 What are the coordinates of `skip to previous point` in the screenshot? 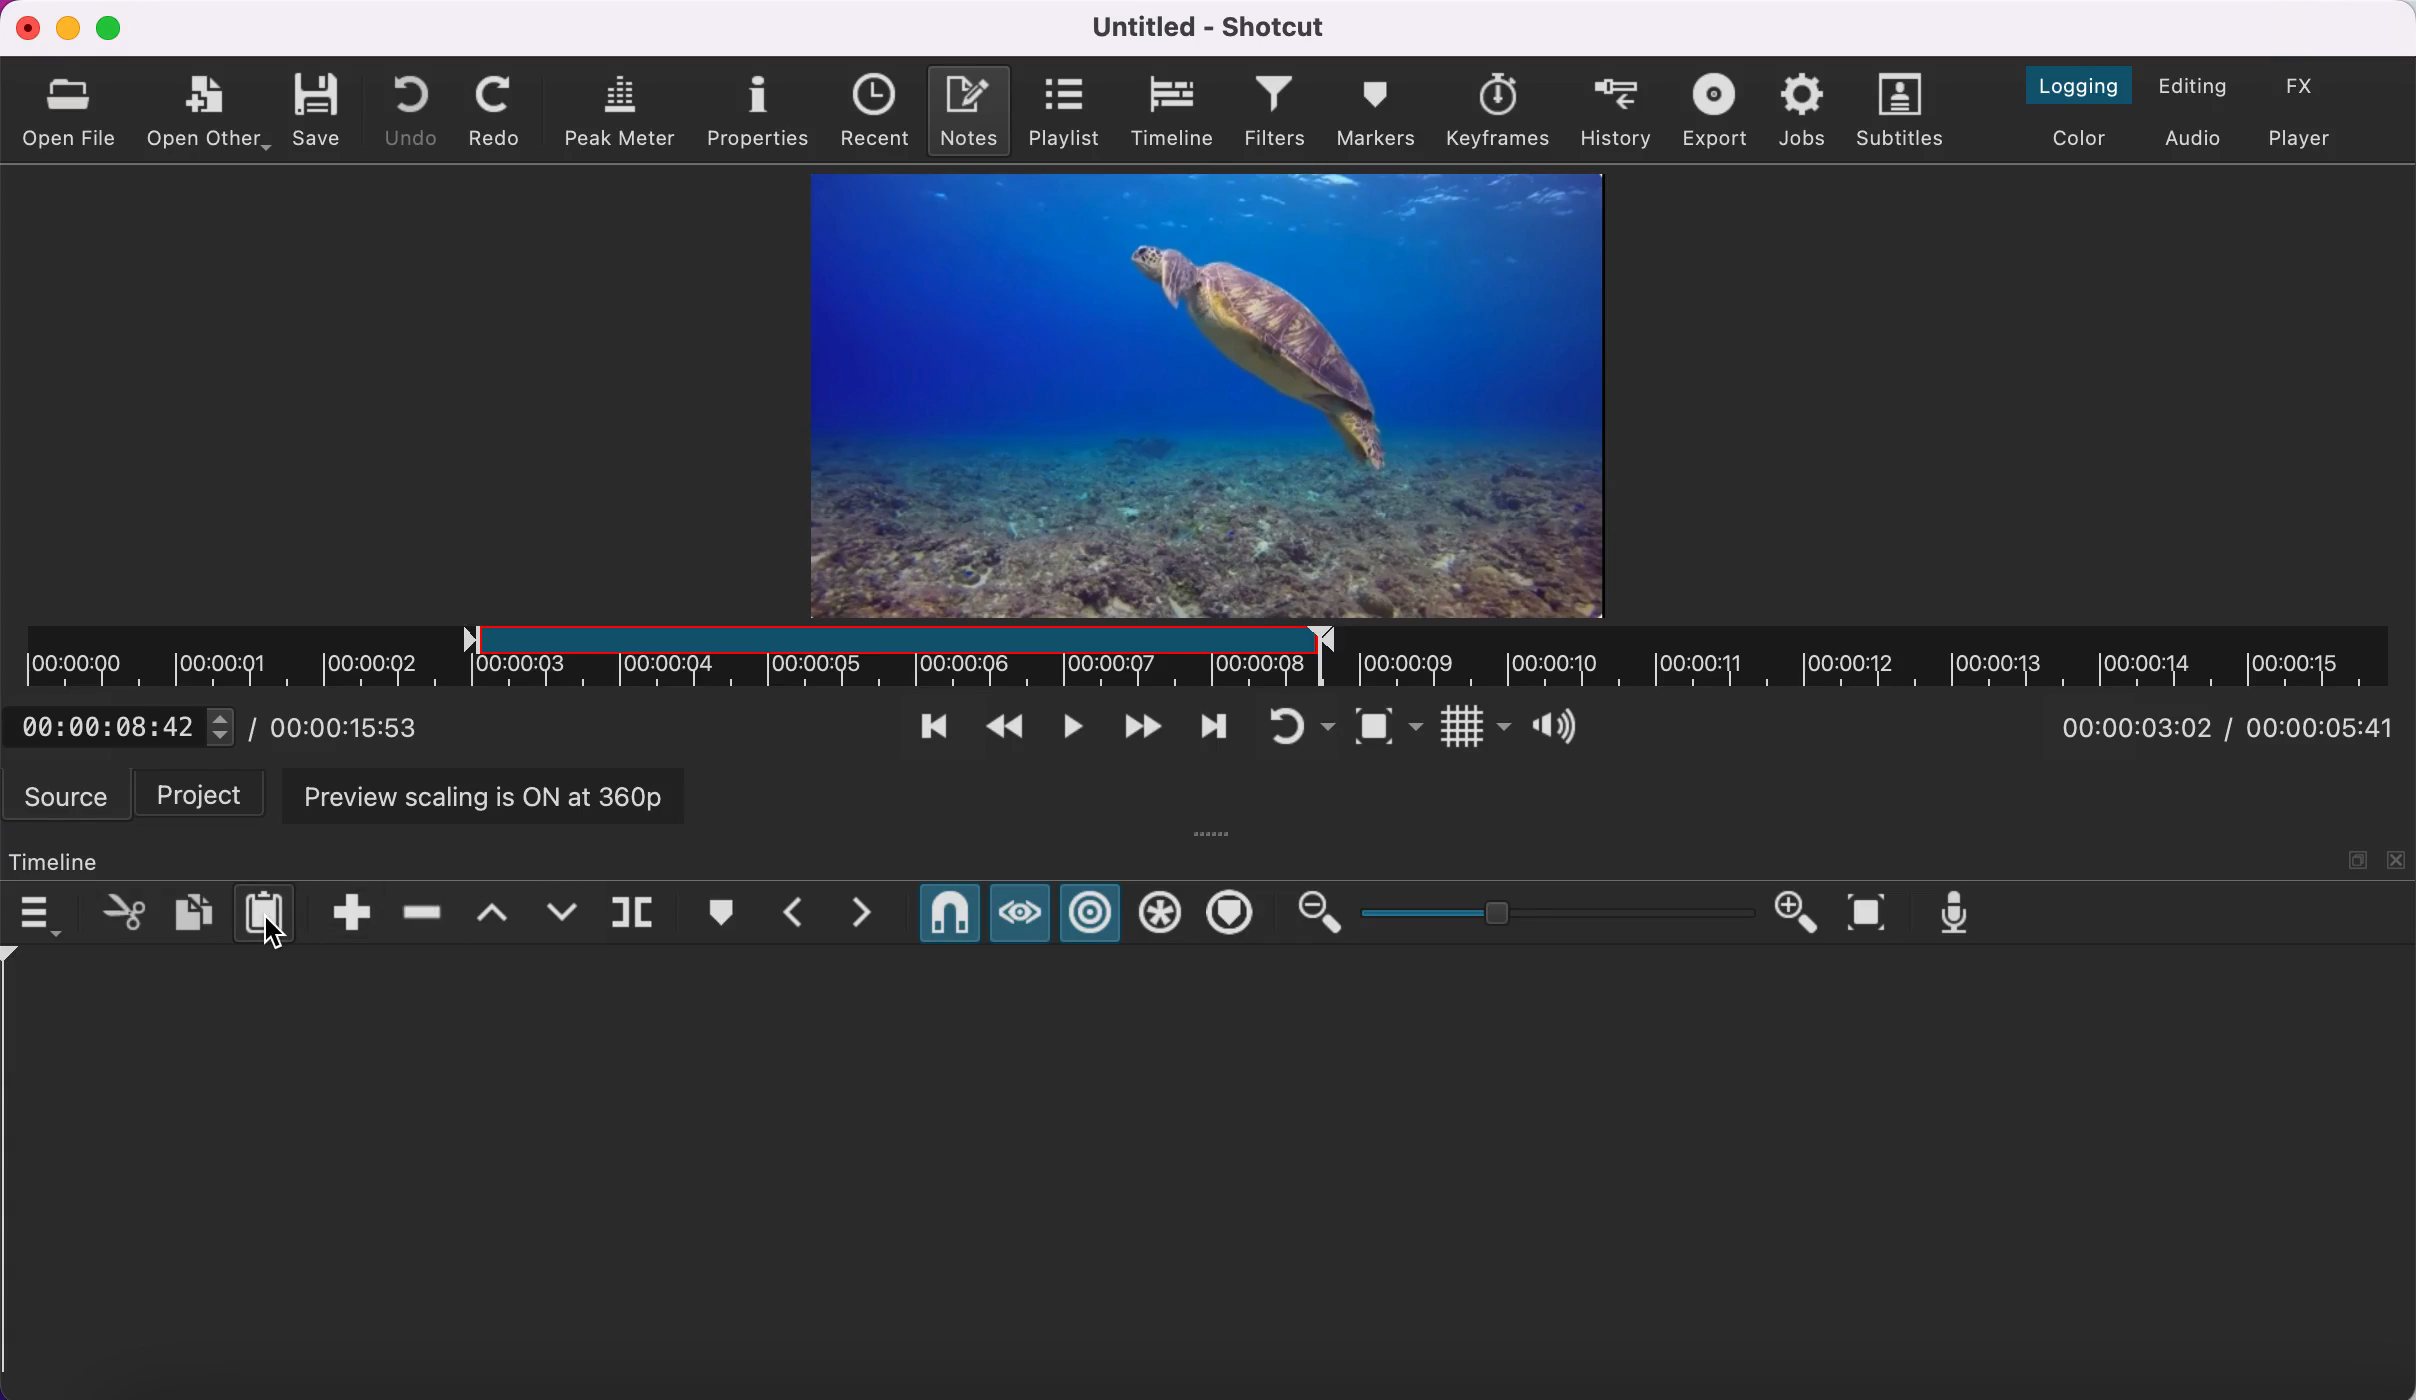 It's located at (933, 723).